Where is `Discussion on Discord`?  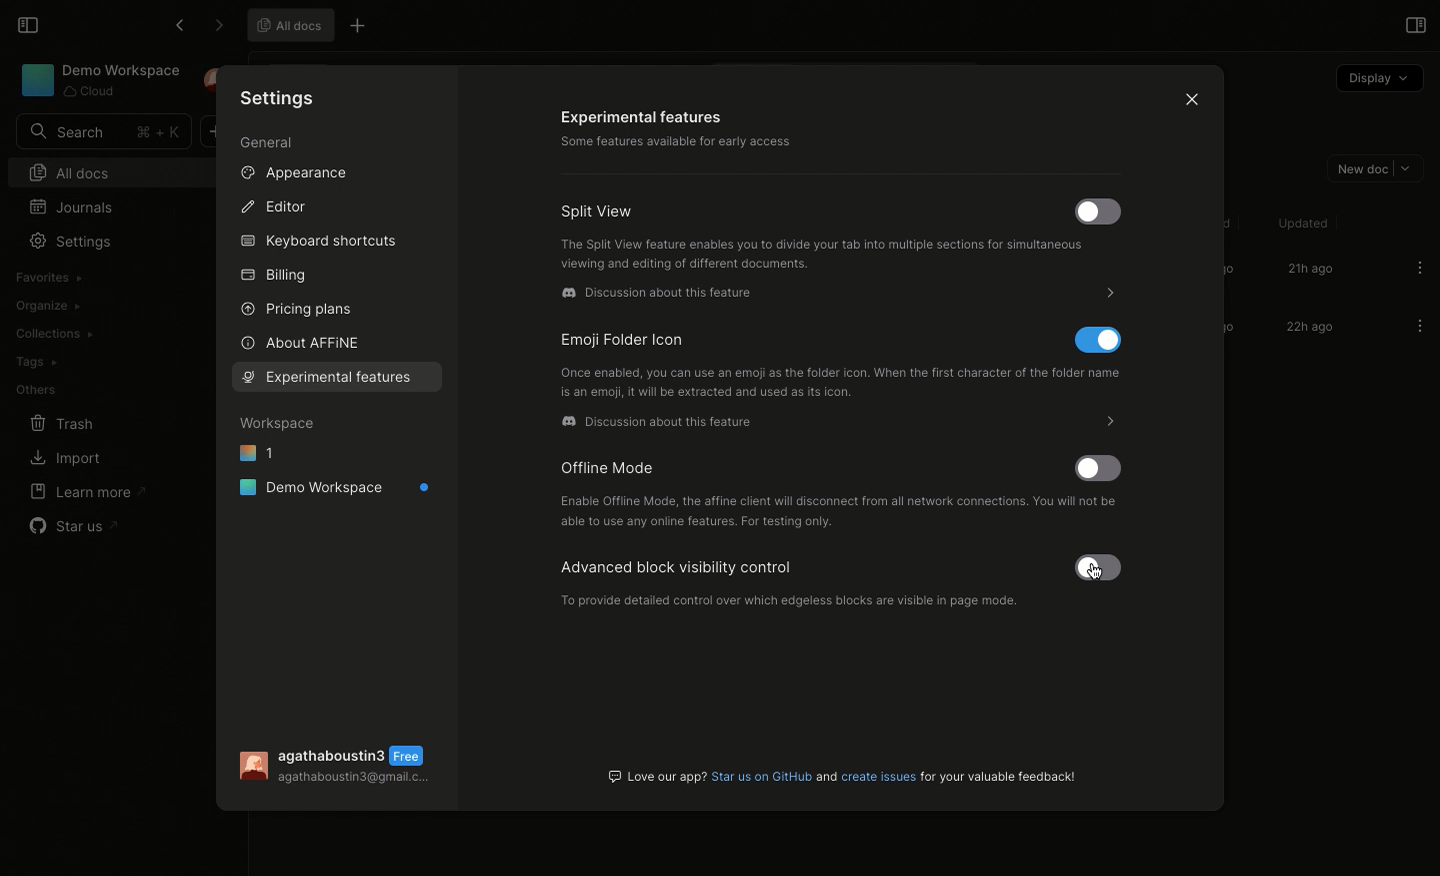
Discussion on Discord is located at coordinates (649, 424).